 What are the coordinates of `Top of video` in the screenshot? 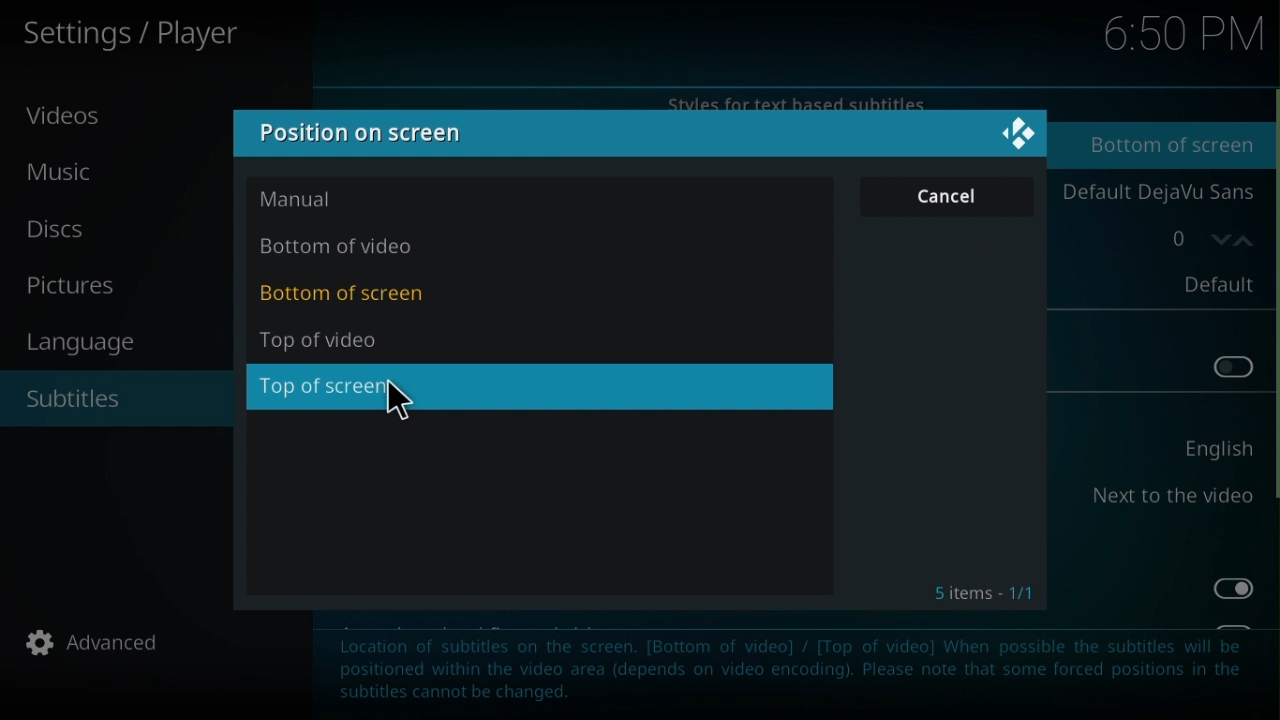 It's located at (338, 340).